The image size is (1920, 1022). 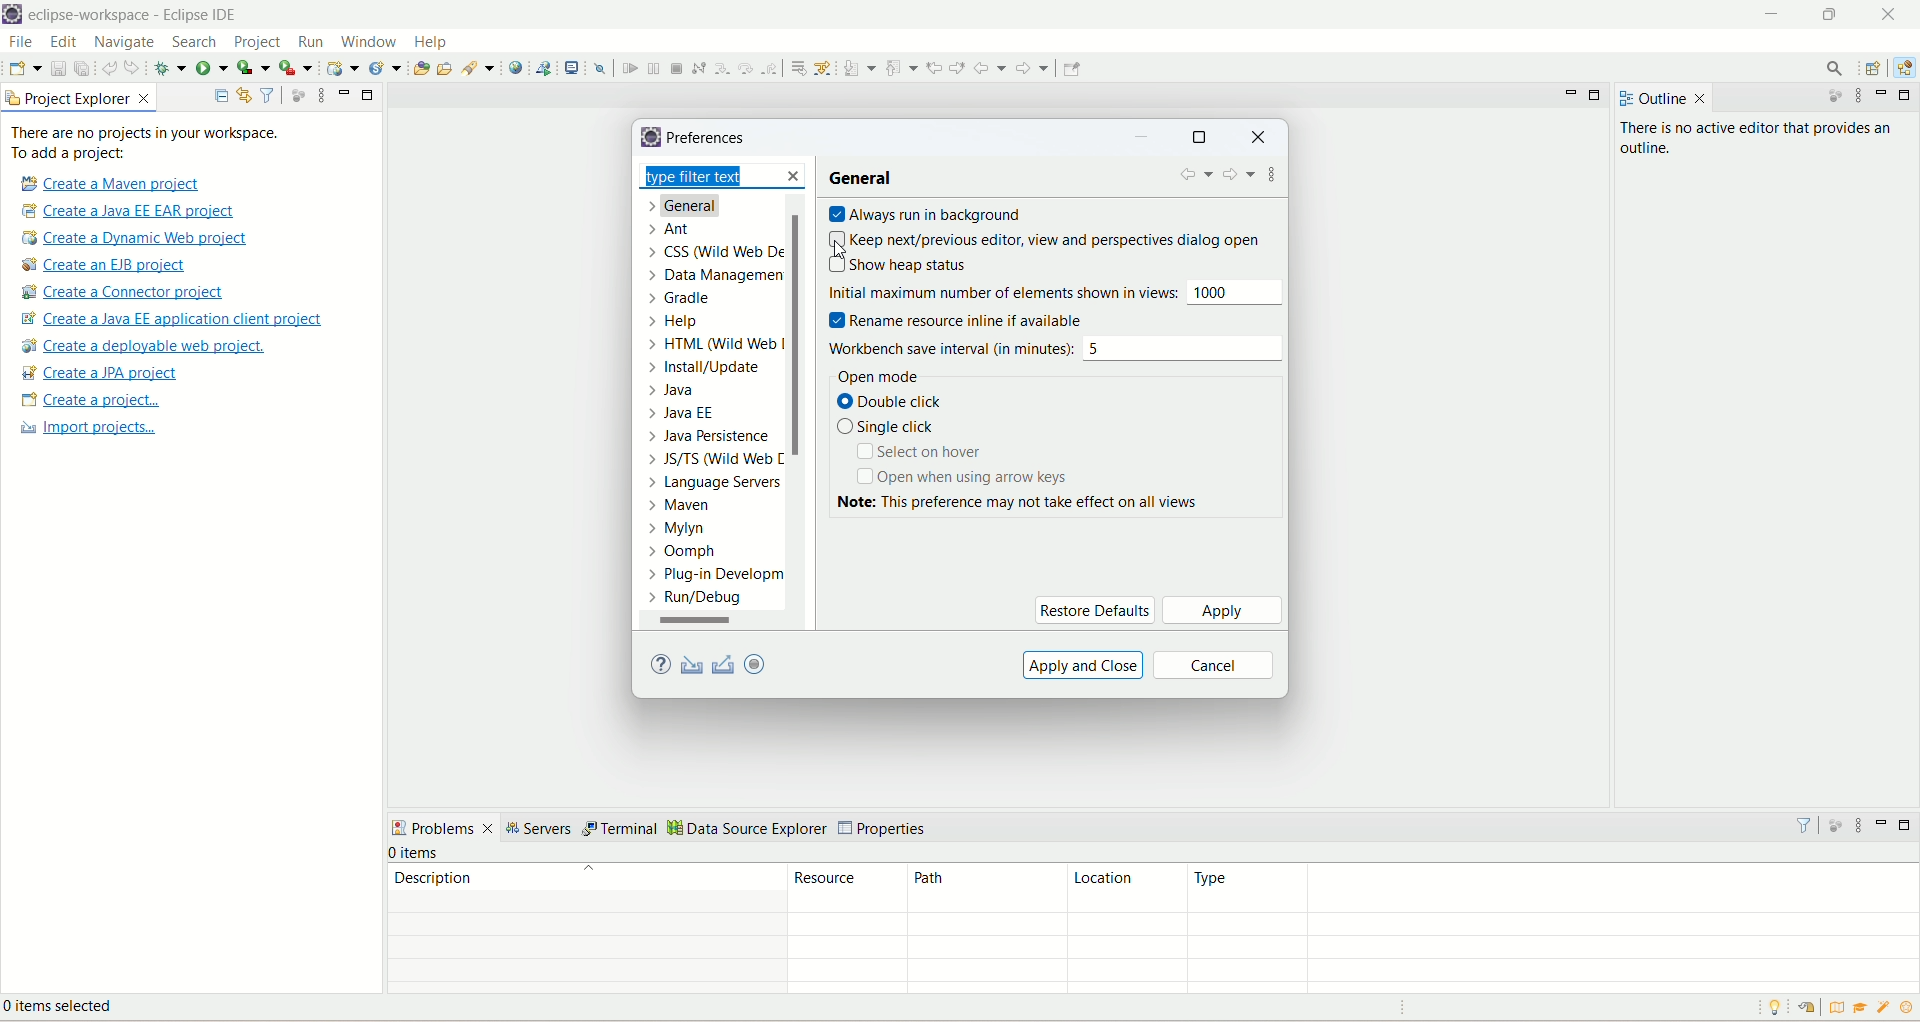 I want to click on back, so click(x=990, y=68).